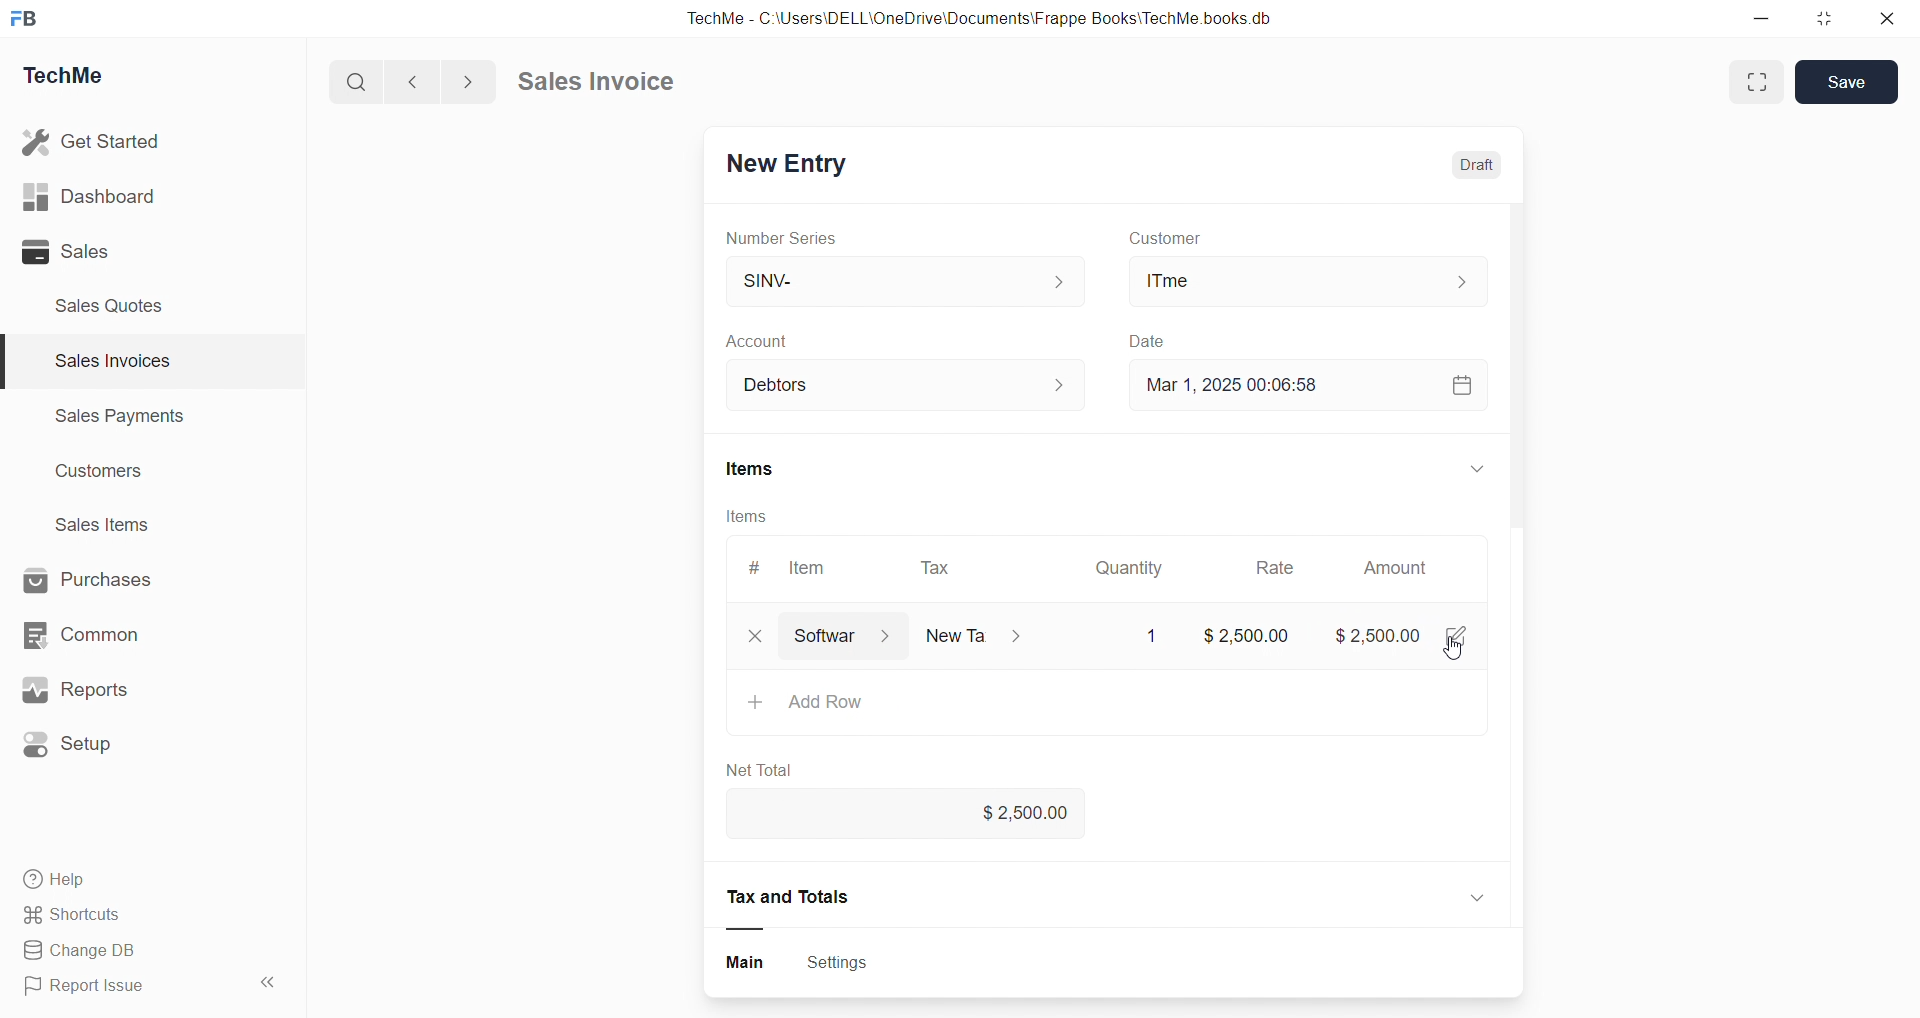 This screenshot has width=1920, height=1018. Describe the element at coordinates (1147, 630) in the screenshot. I see `1` at that location.